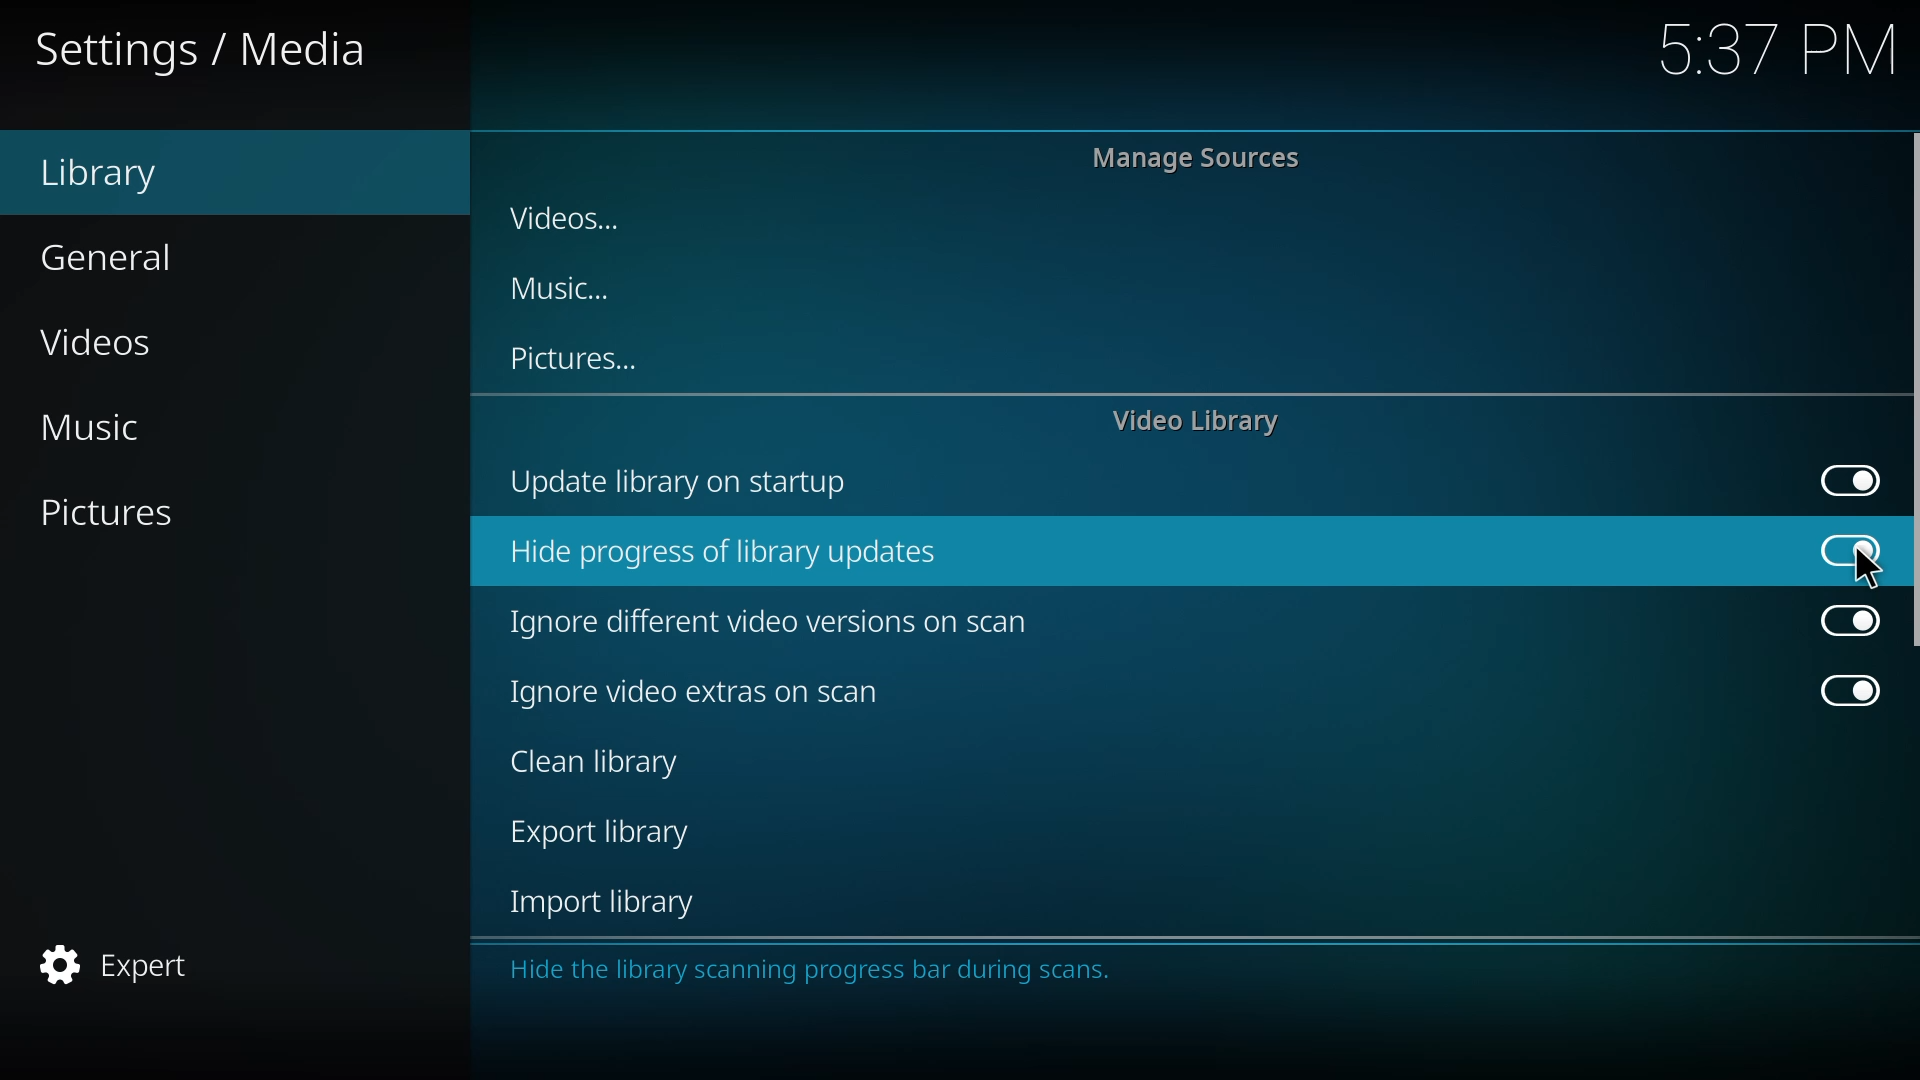  Describe the element at coordinates (1837, 687) in the screenshot. I see `enabled` at that location.